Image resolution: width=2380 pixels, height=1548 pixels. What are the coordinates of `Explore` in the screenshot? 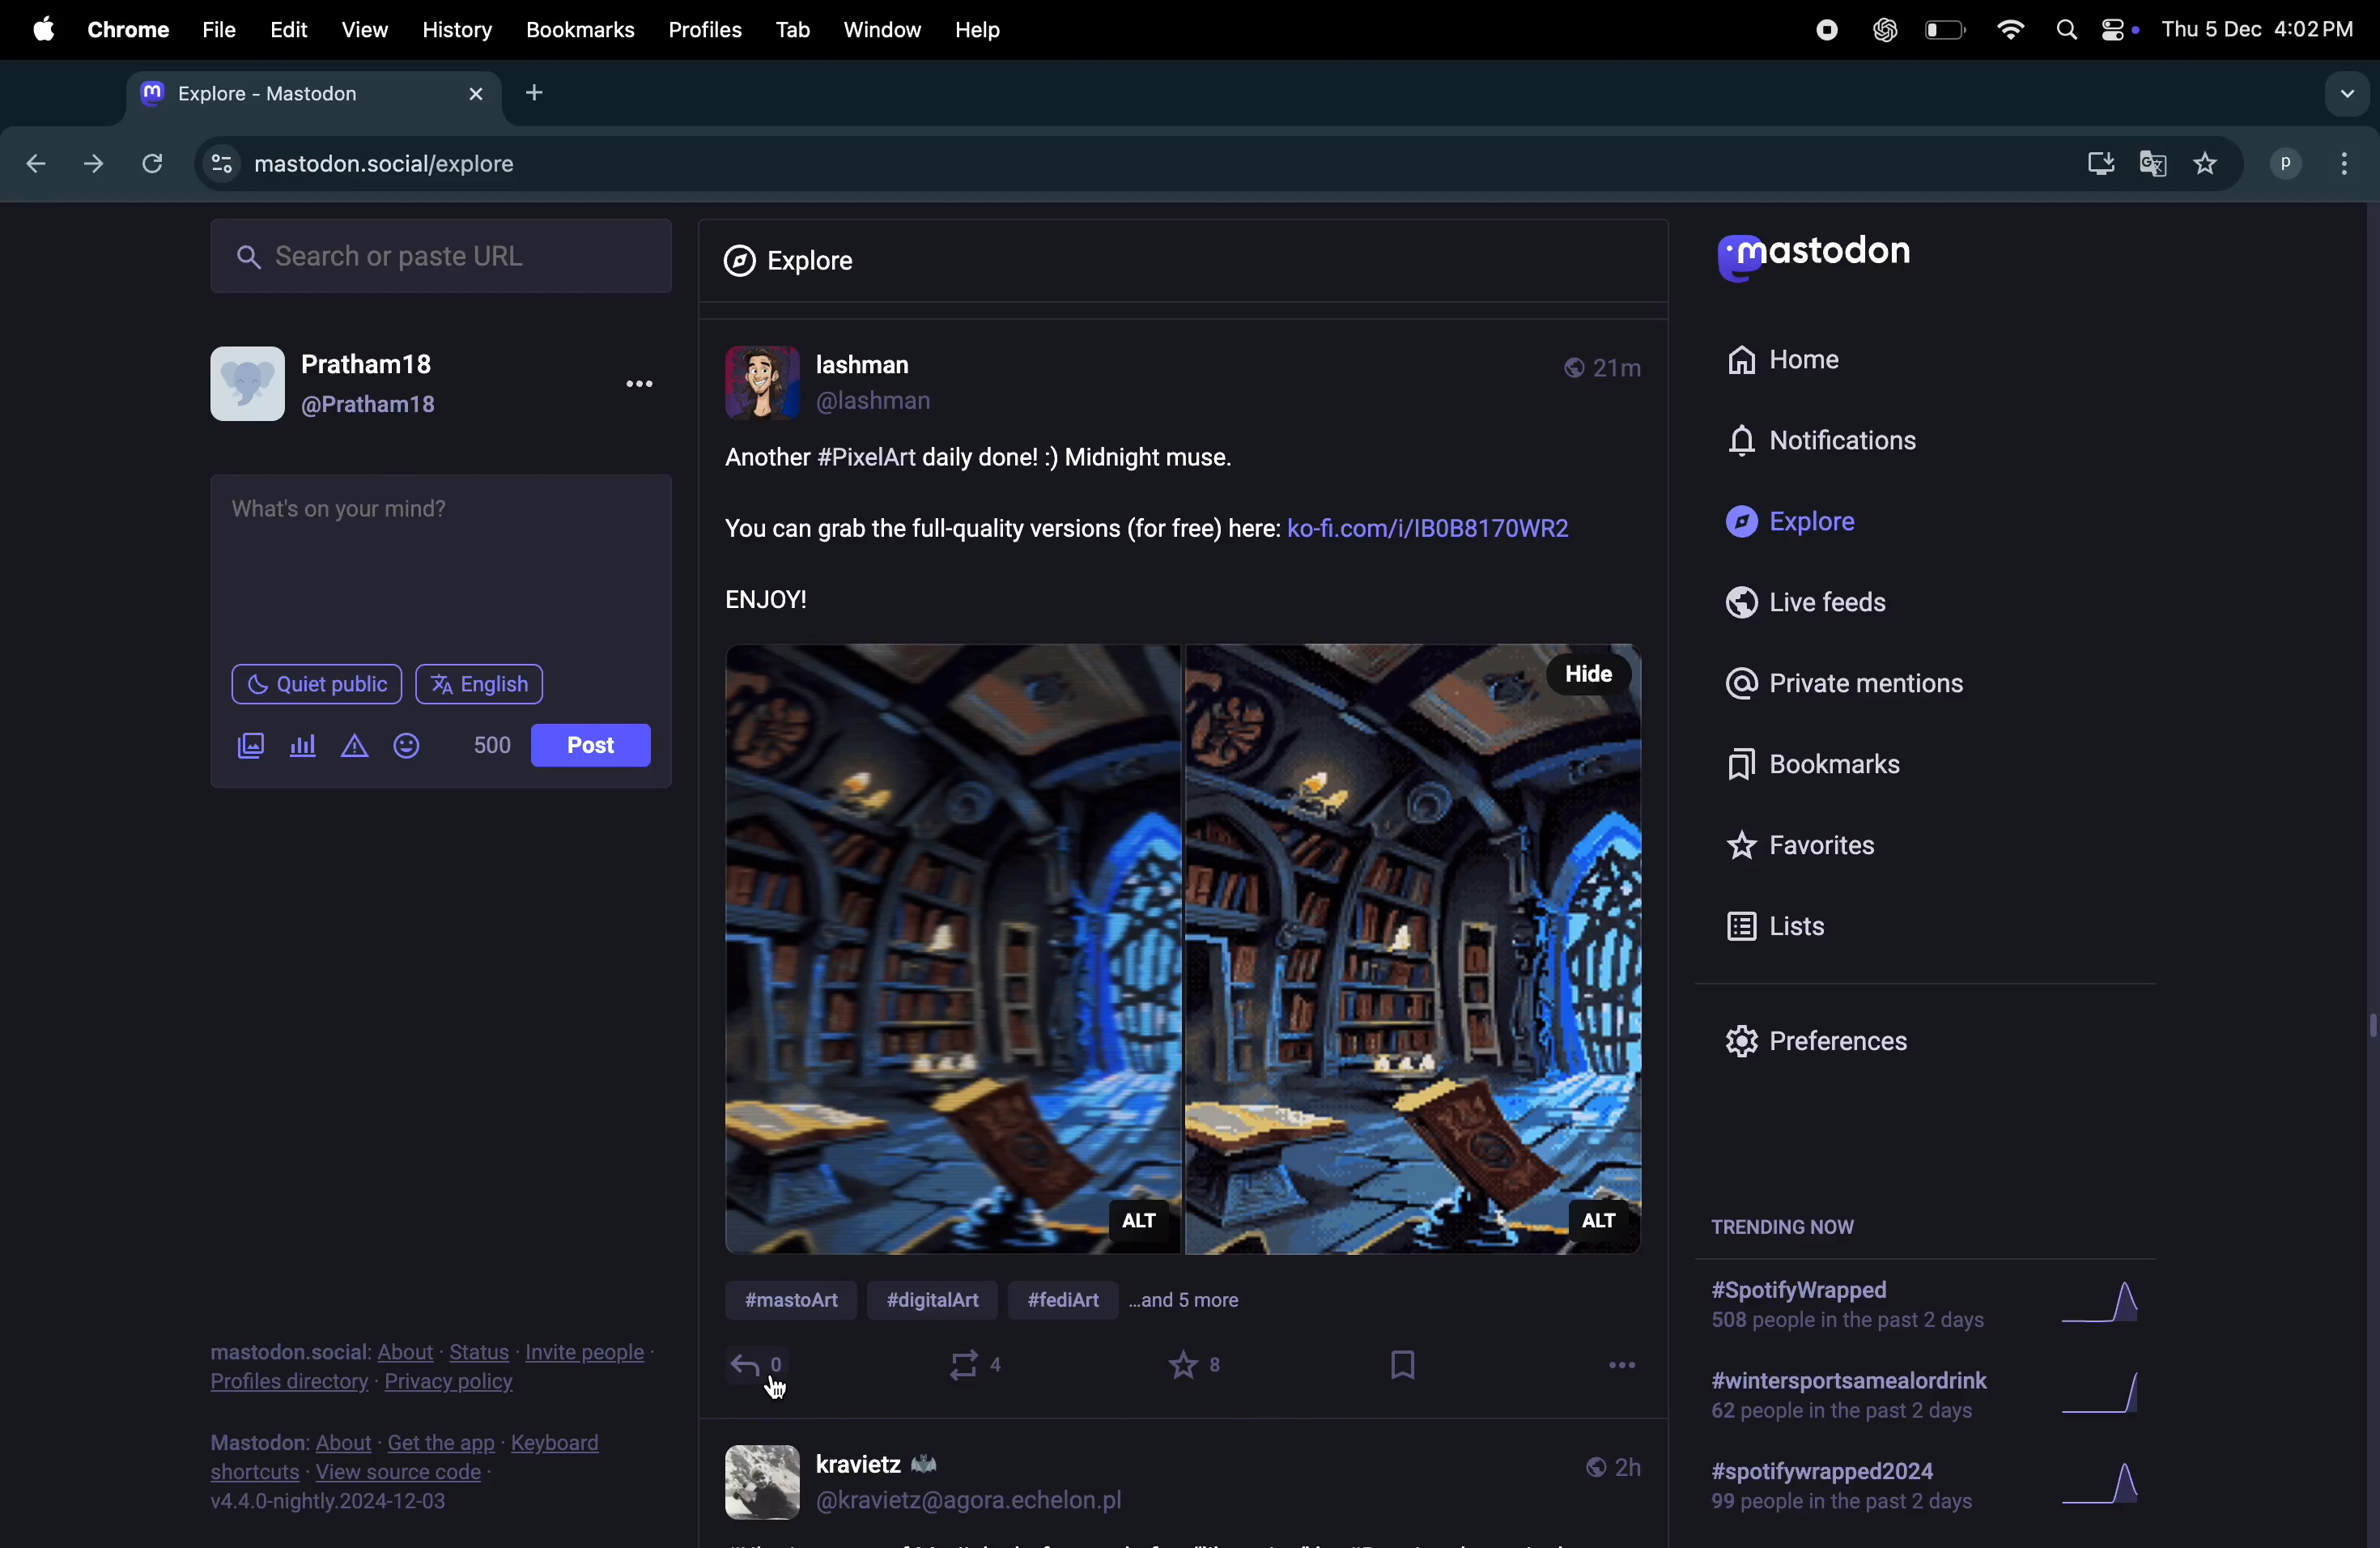 It's located at (1844, 527).